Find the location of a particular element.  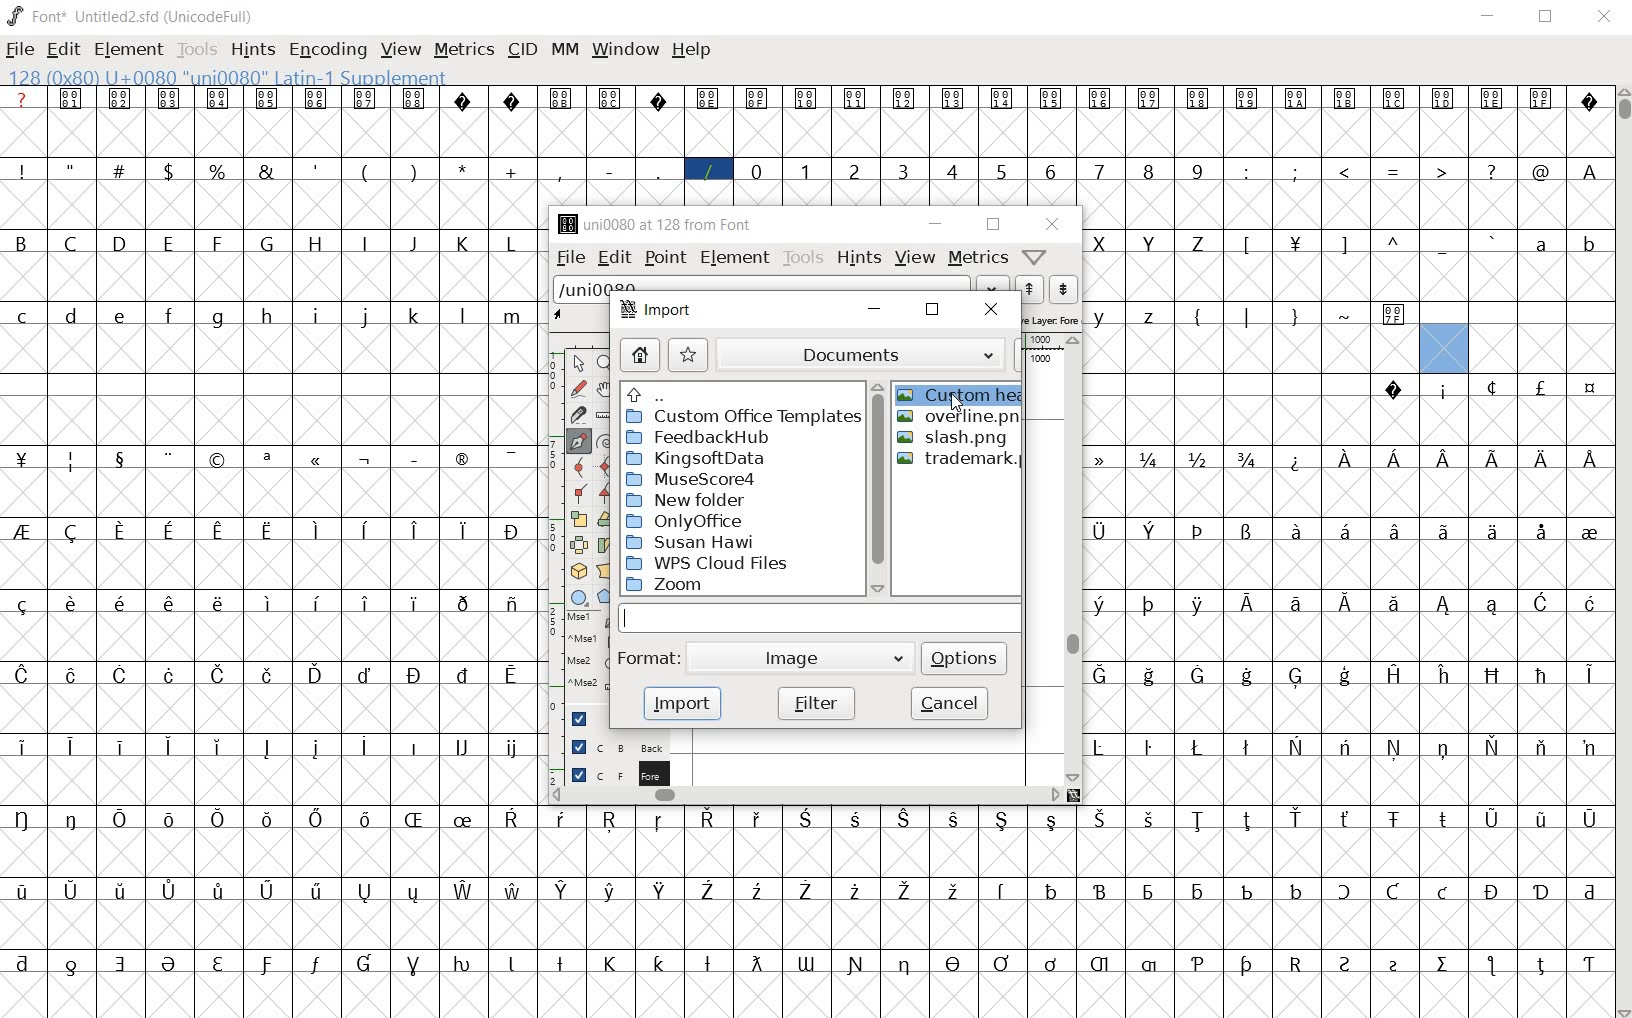

glyph is located at coordinates (415, 98).